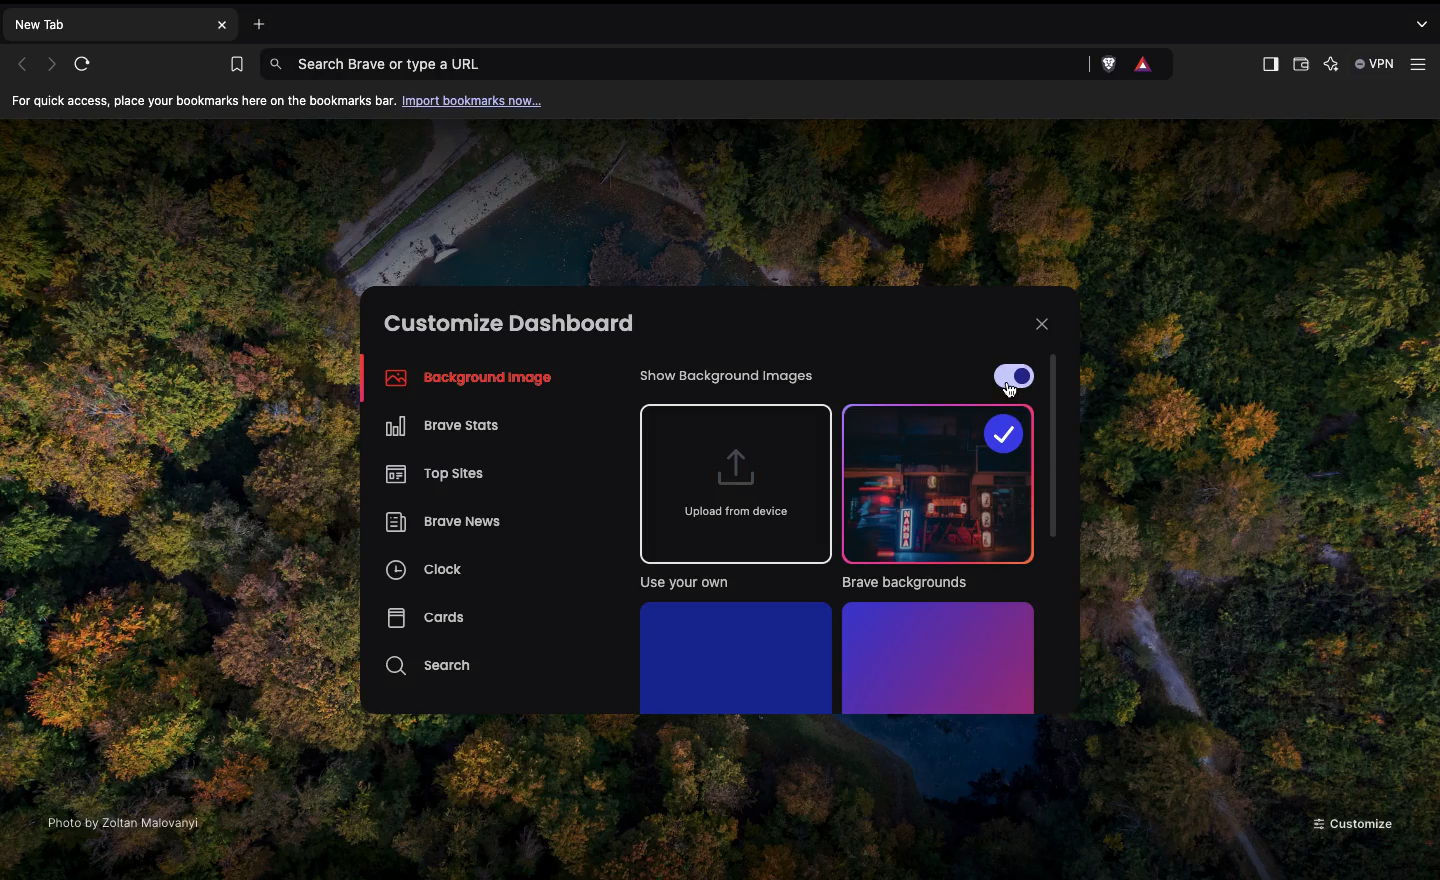 This screenshot has height=880, width=1440. I want to click on Search Brave or type a URL, so click(673, 63).